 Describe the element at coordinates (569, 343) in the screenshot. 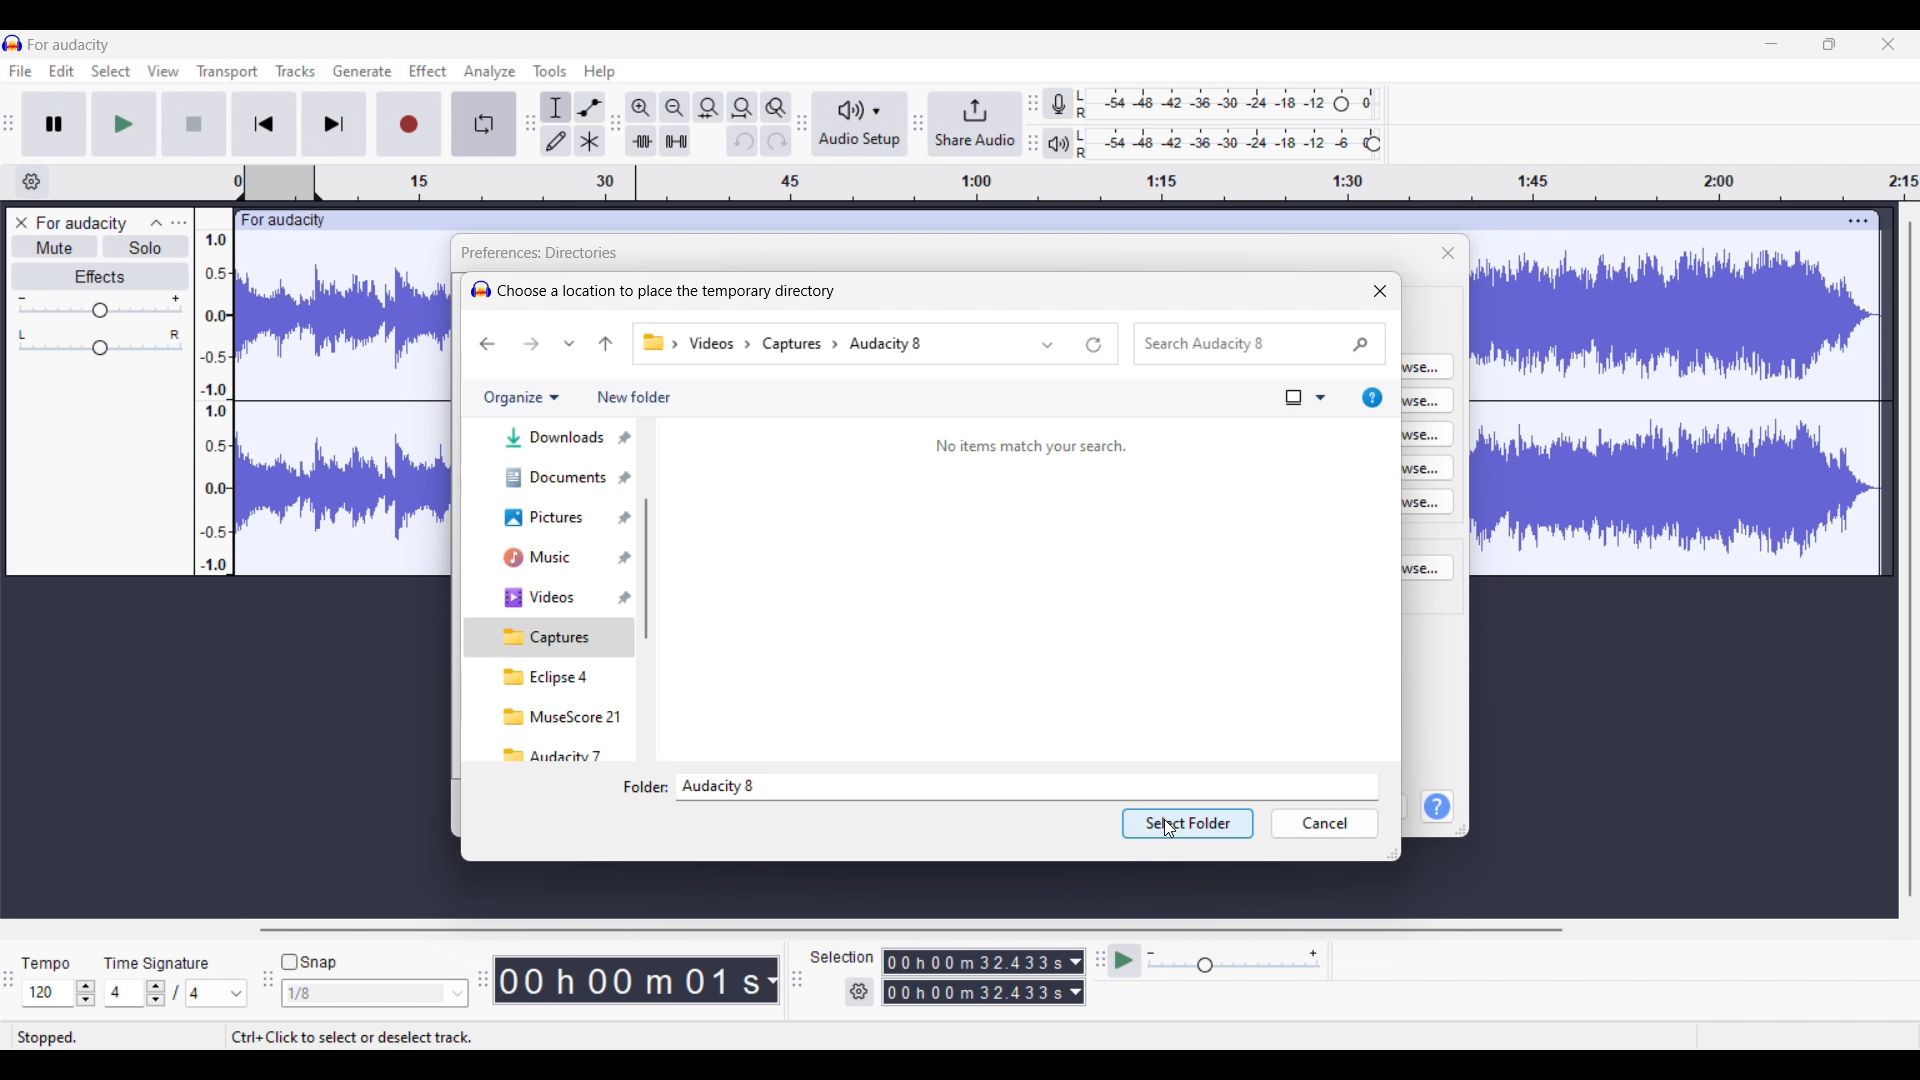

I see `Recent location` at that location.